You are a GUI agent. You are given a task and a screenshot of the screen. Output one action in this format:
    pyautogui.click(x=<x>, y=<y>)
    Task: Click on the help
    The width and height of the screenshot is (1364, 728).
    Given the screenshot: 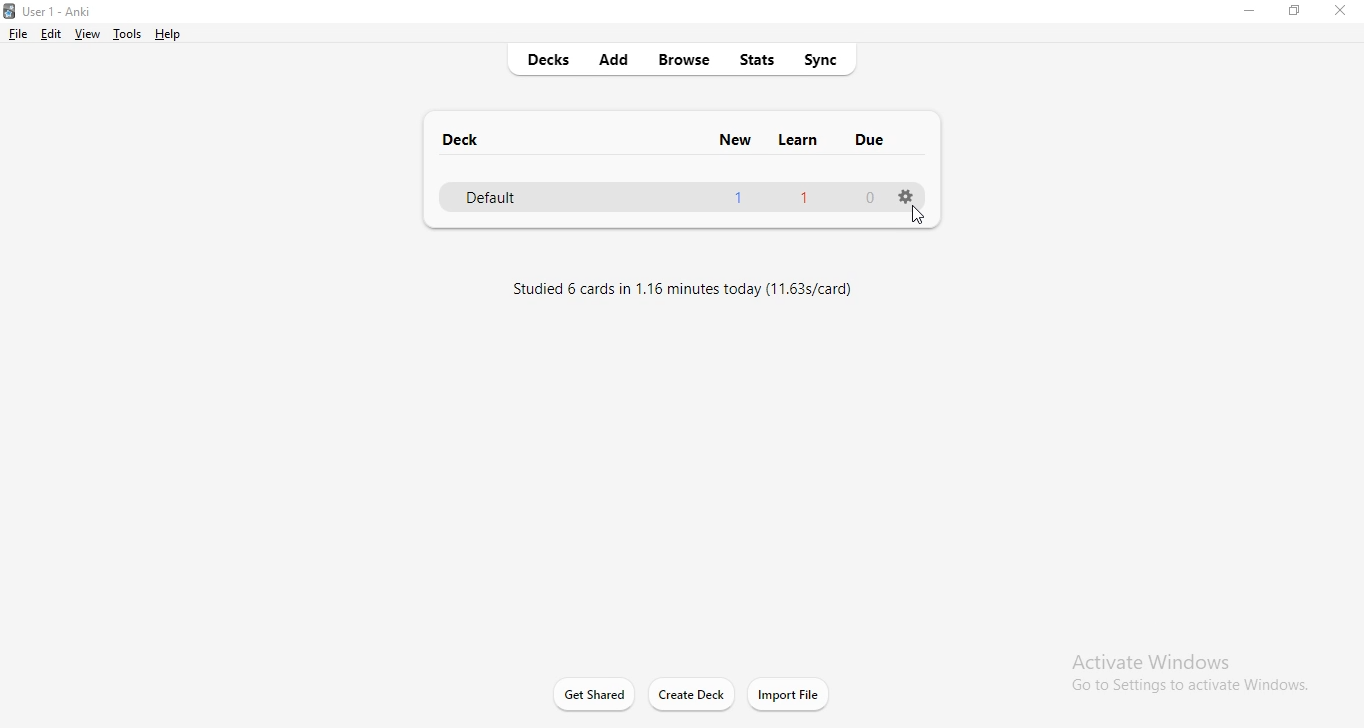 What is the action you would take?
    pyautogui.click(x=171, y=33)
    